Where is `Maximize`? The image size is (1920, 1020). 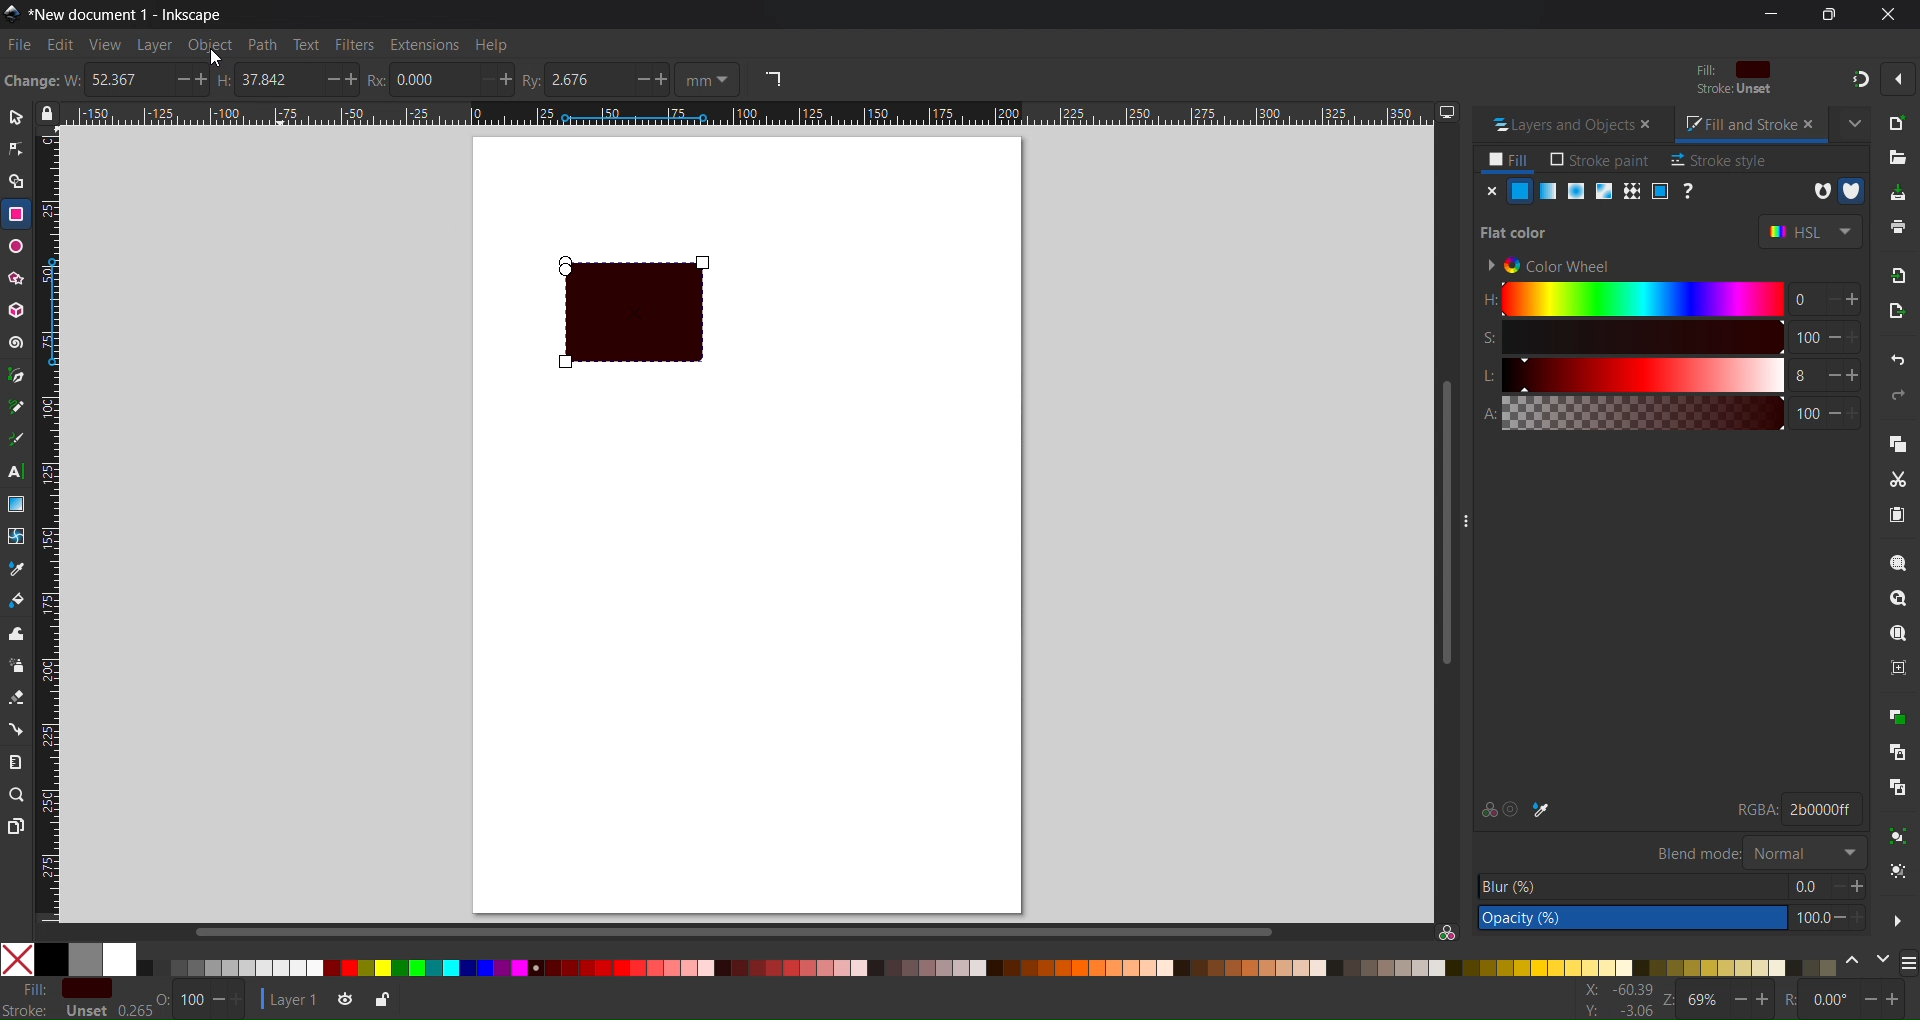 Maximize is located at coordinates (1827, 14).